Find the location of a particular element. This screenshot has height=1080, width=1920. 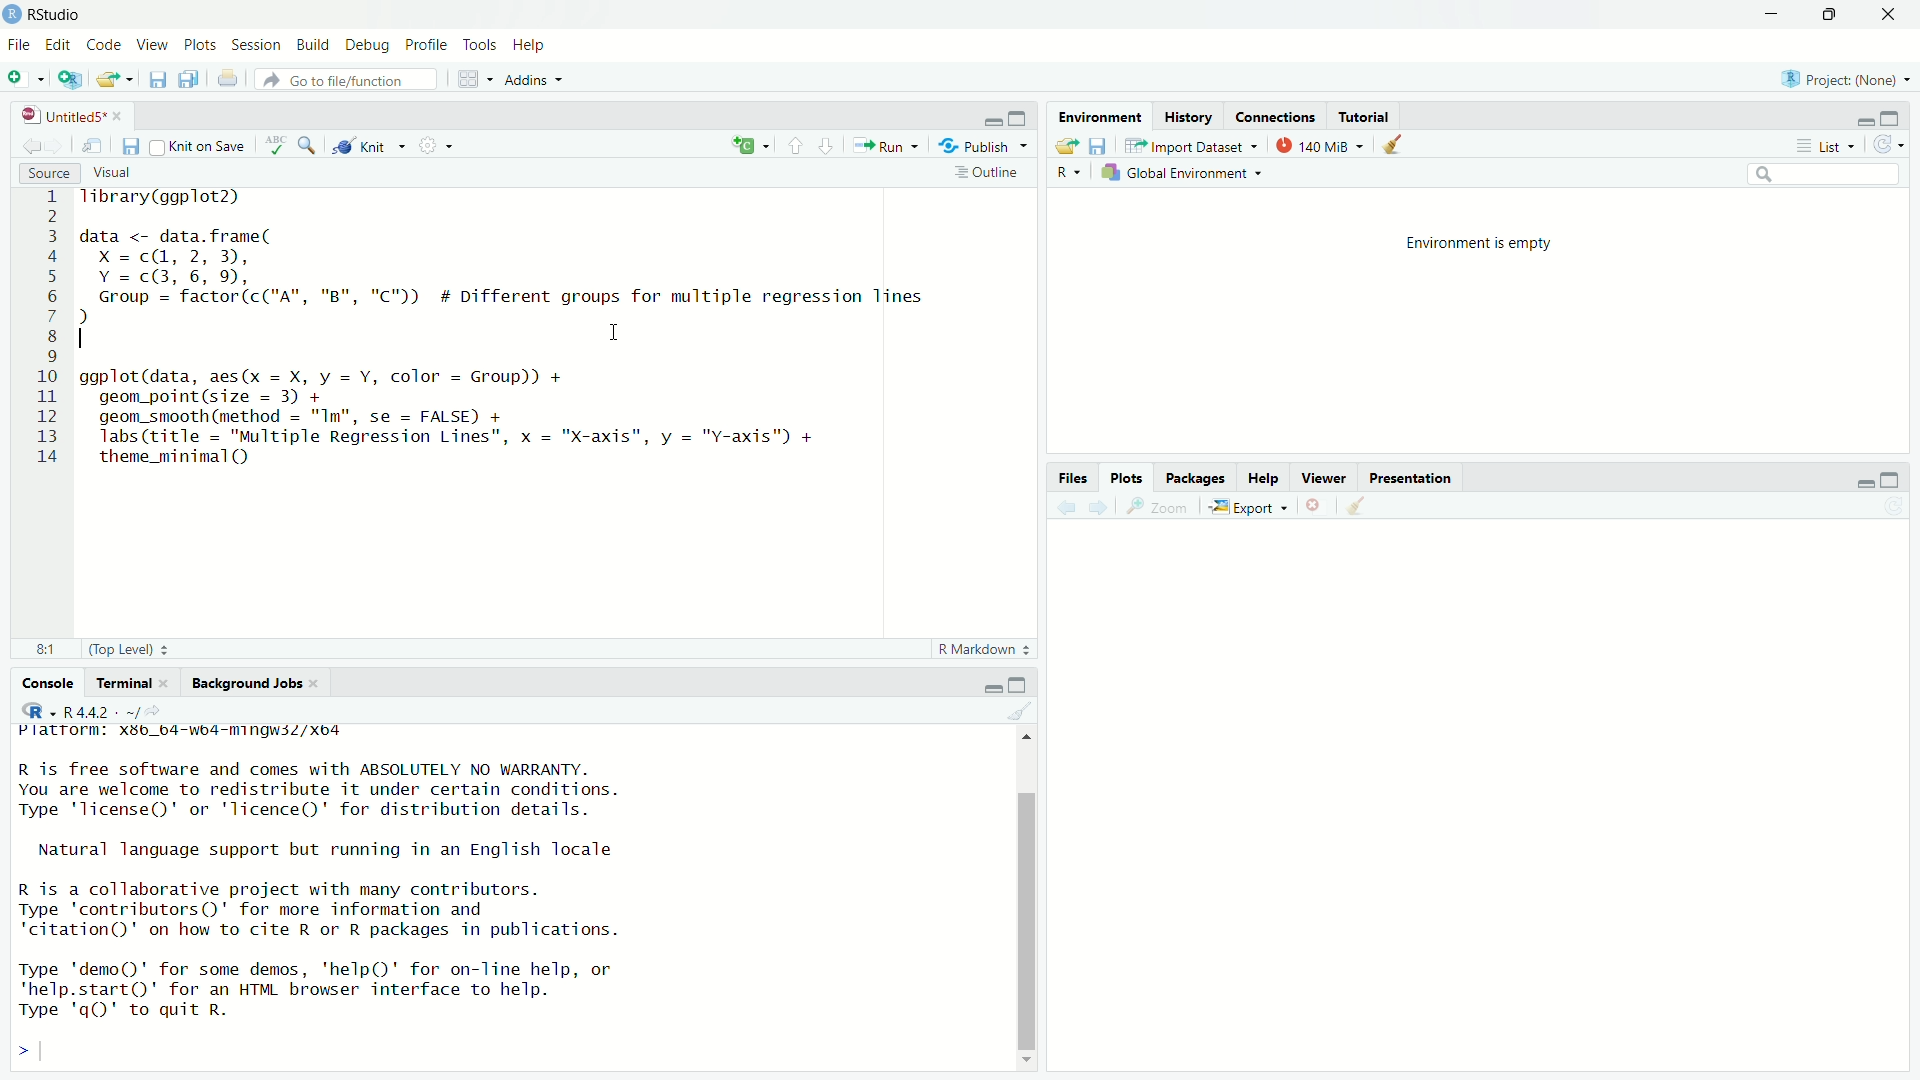

Code is located at coordinates (104, 45).